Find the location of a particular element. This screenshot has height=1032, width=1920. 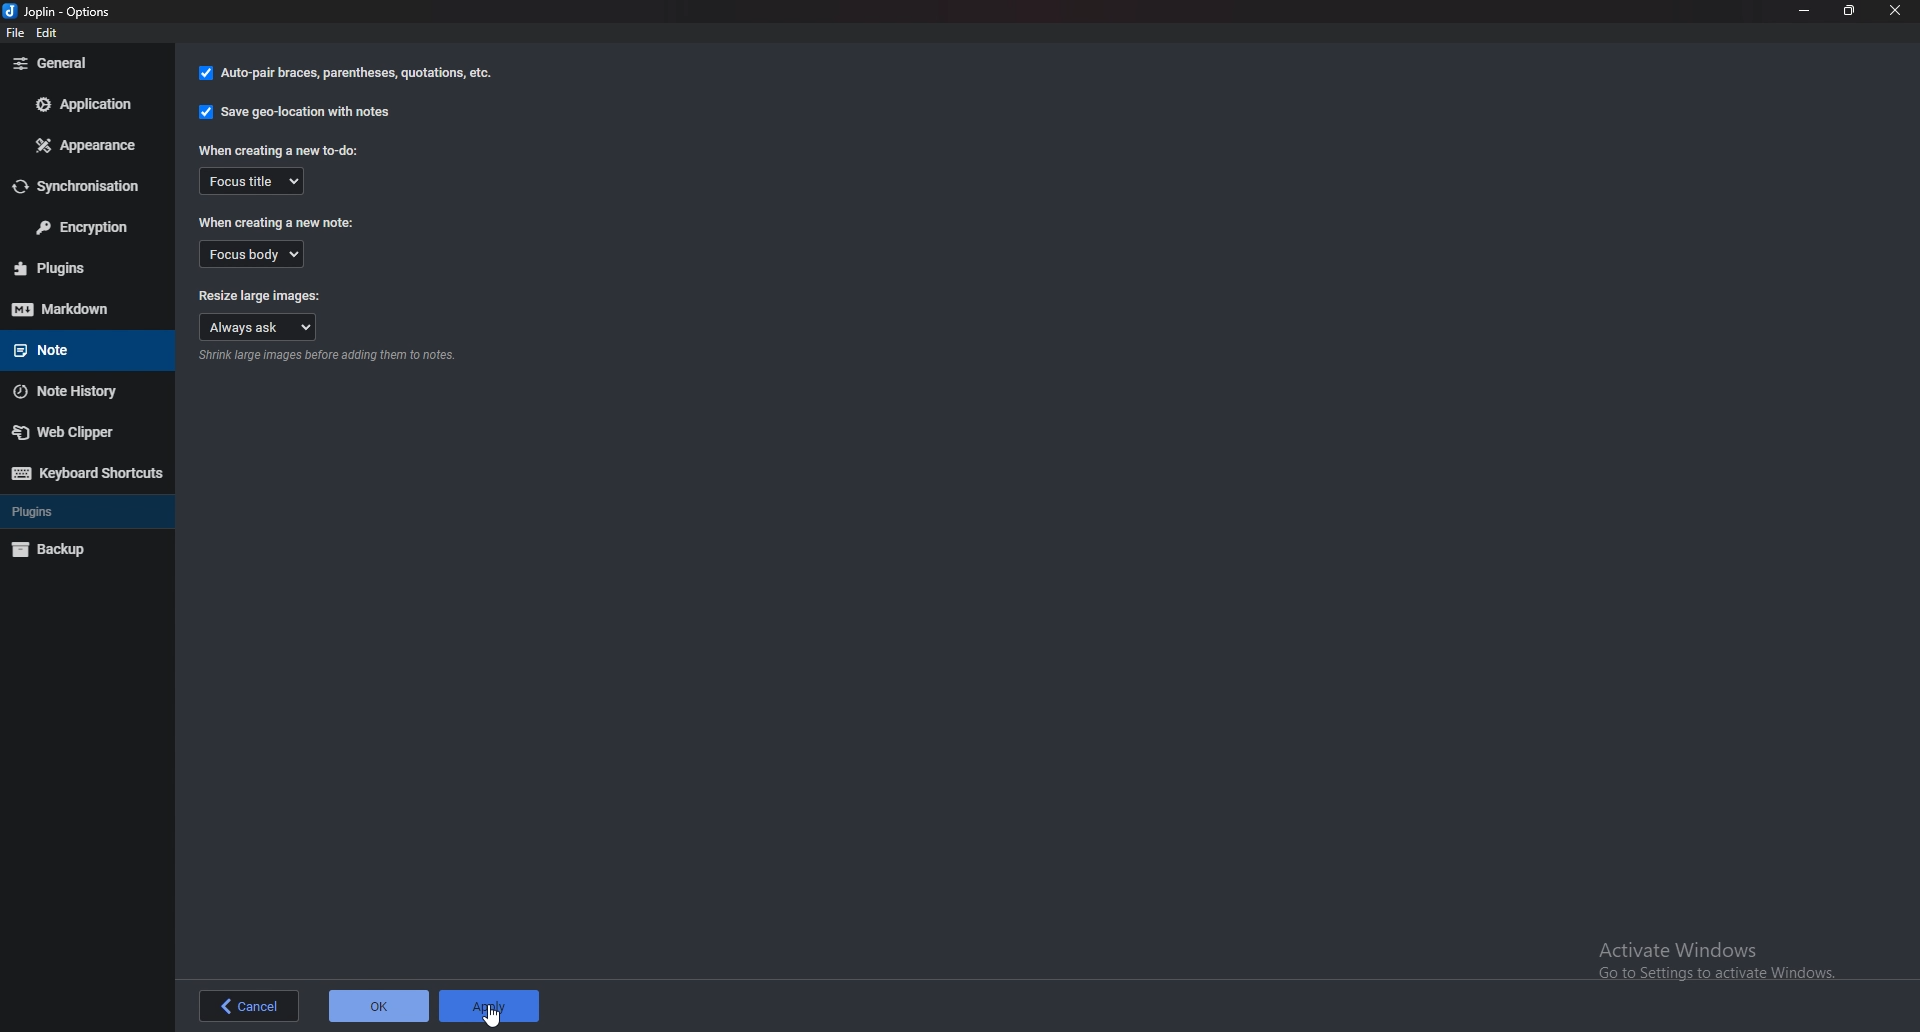

Application is located at coordinates (85, 104).